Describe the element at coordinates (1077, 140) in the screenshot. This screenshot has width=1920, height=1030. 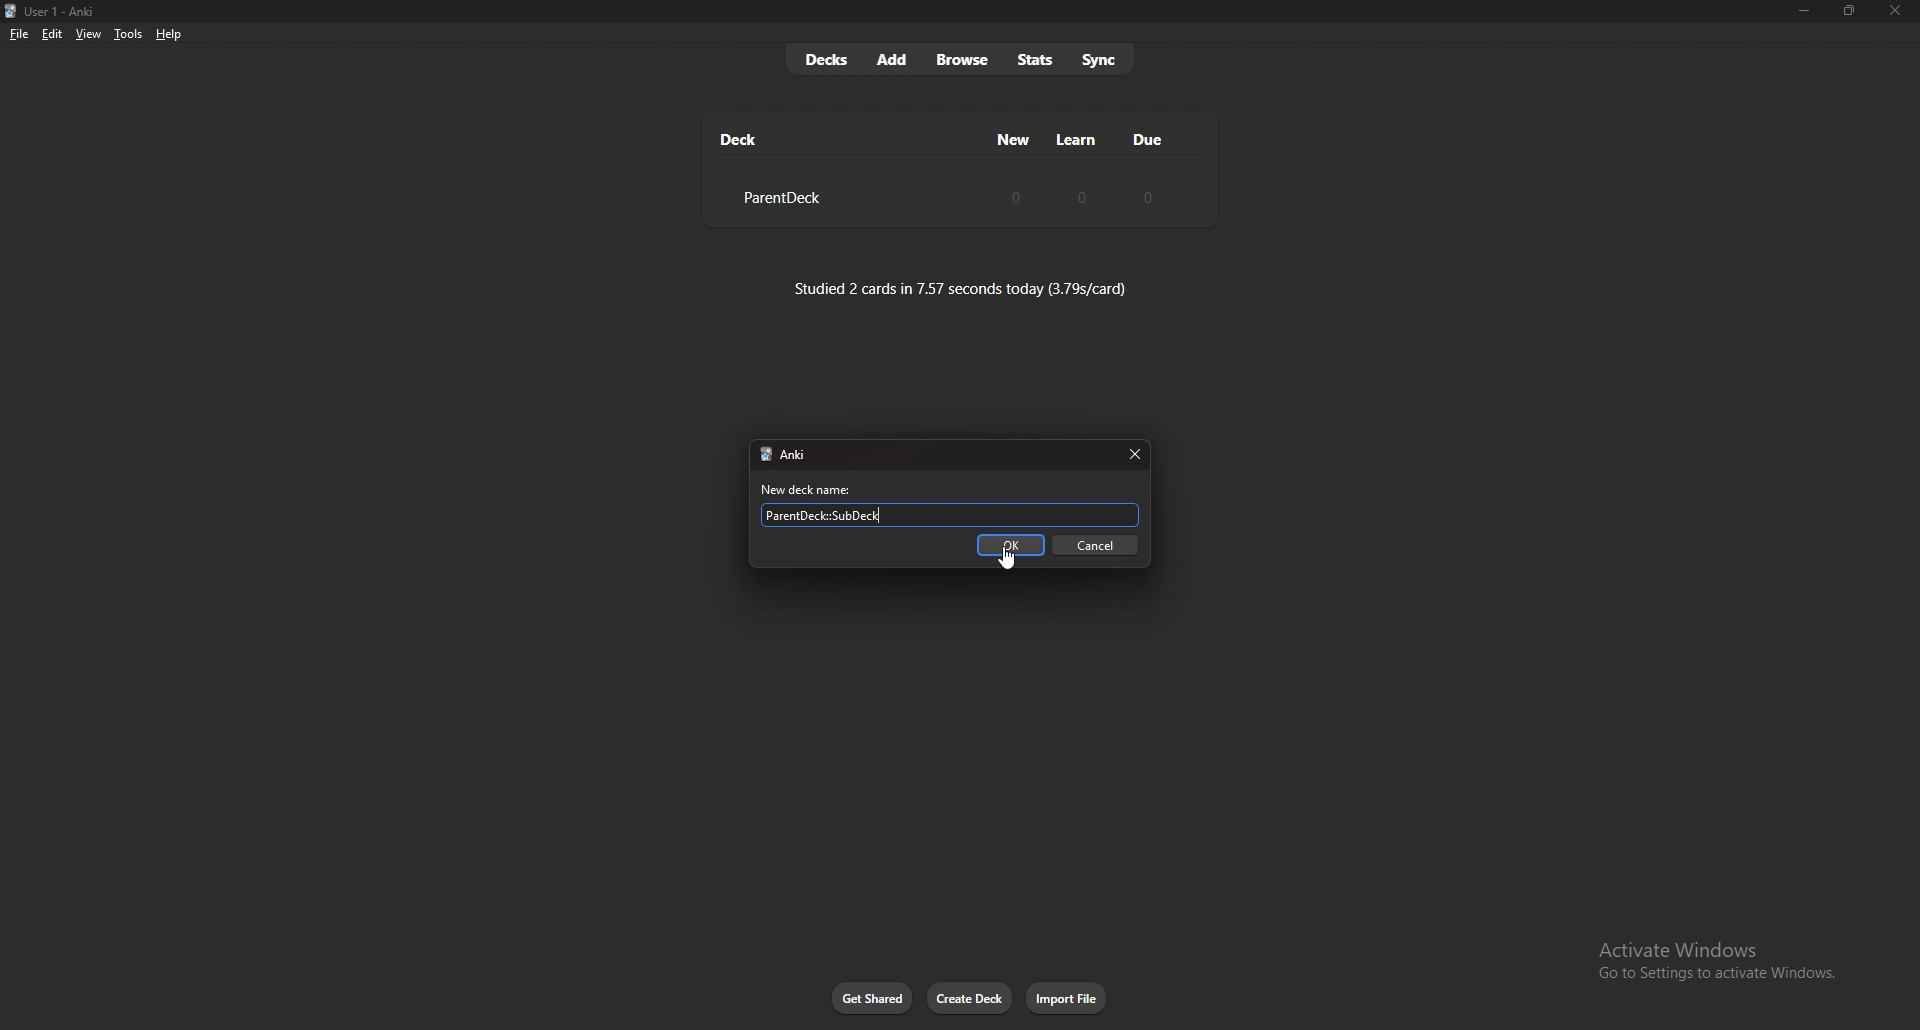
I see `learn` at that location.